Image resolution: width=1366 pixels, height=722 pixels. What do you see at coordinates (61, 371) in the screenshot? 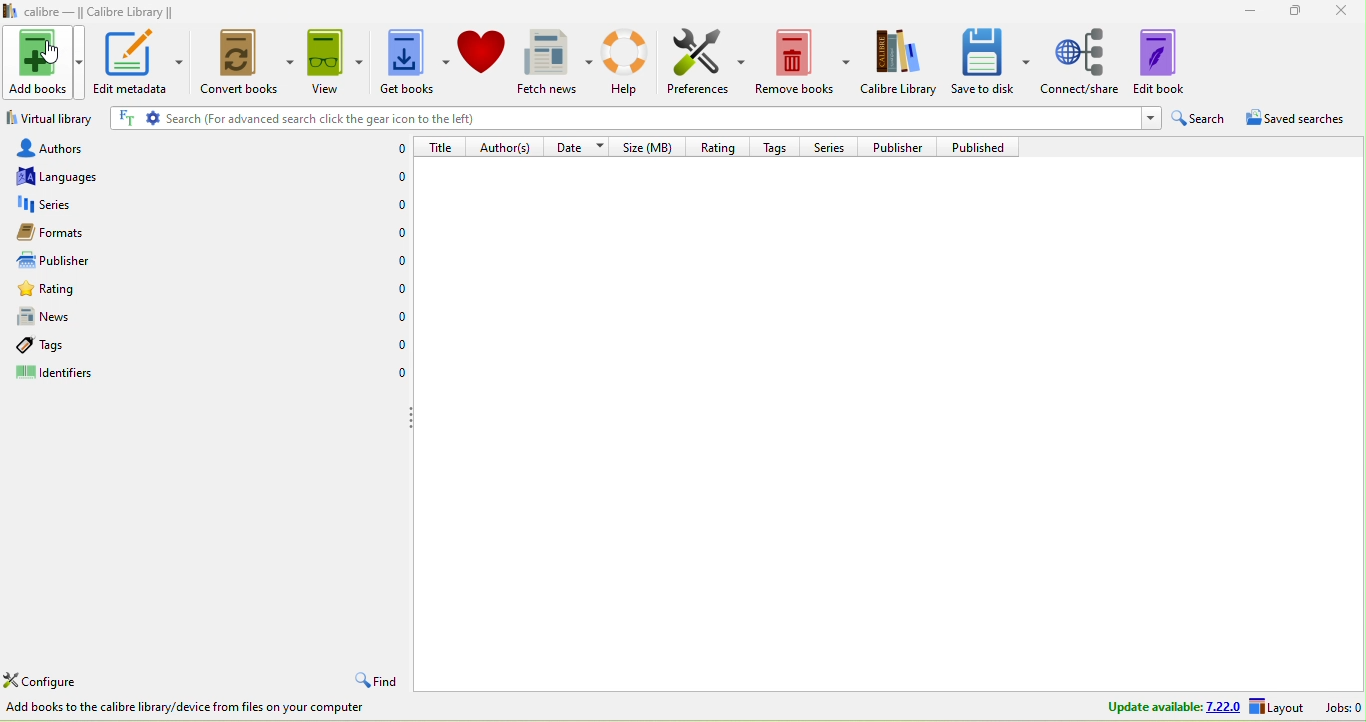
I see `identifiers` at bounding box center [61, 371].